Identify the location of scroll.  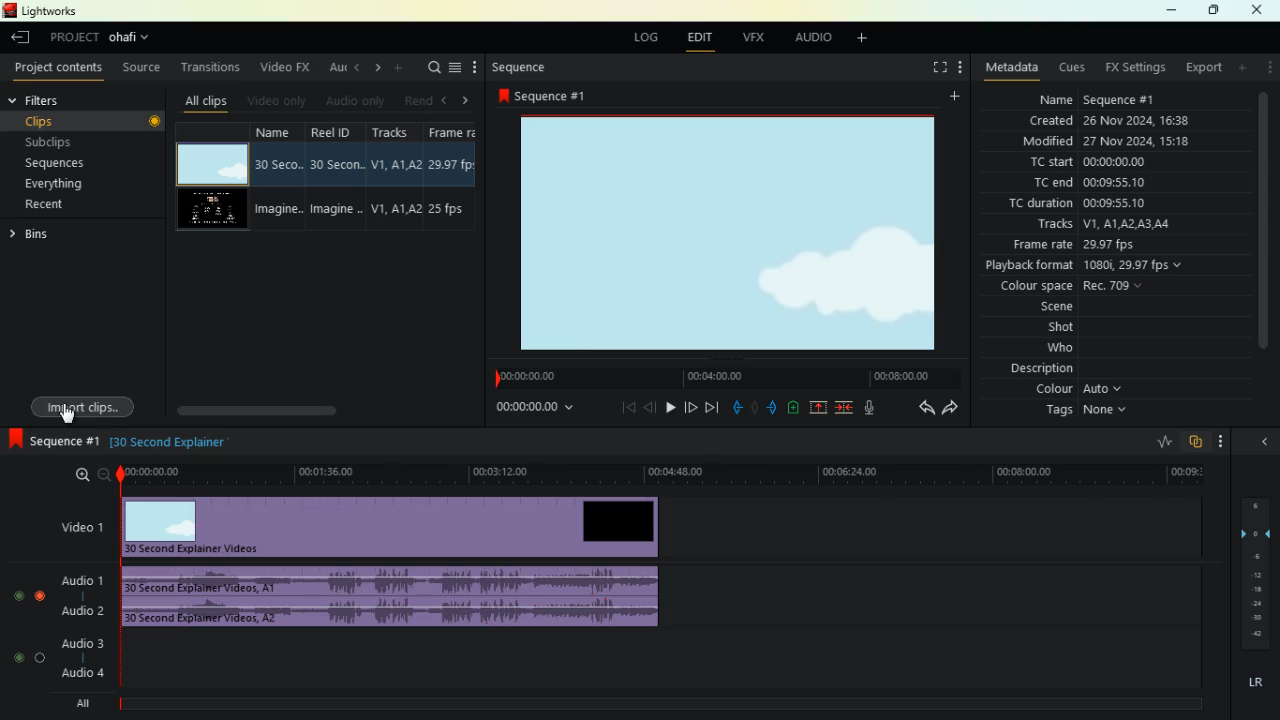
(292, 404).